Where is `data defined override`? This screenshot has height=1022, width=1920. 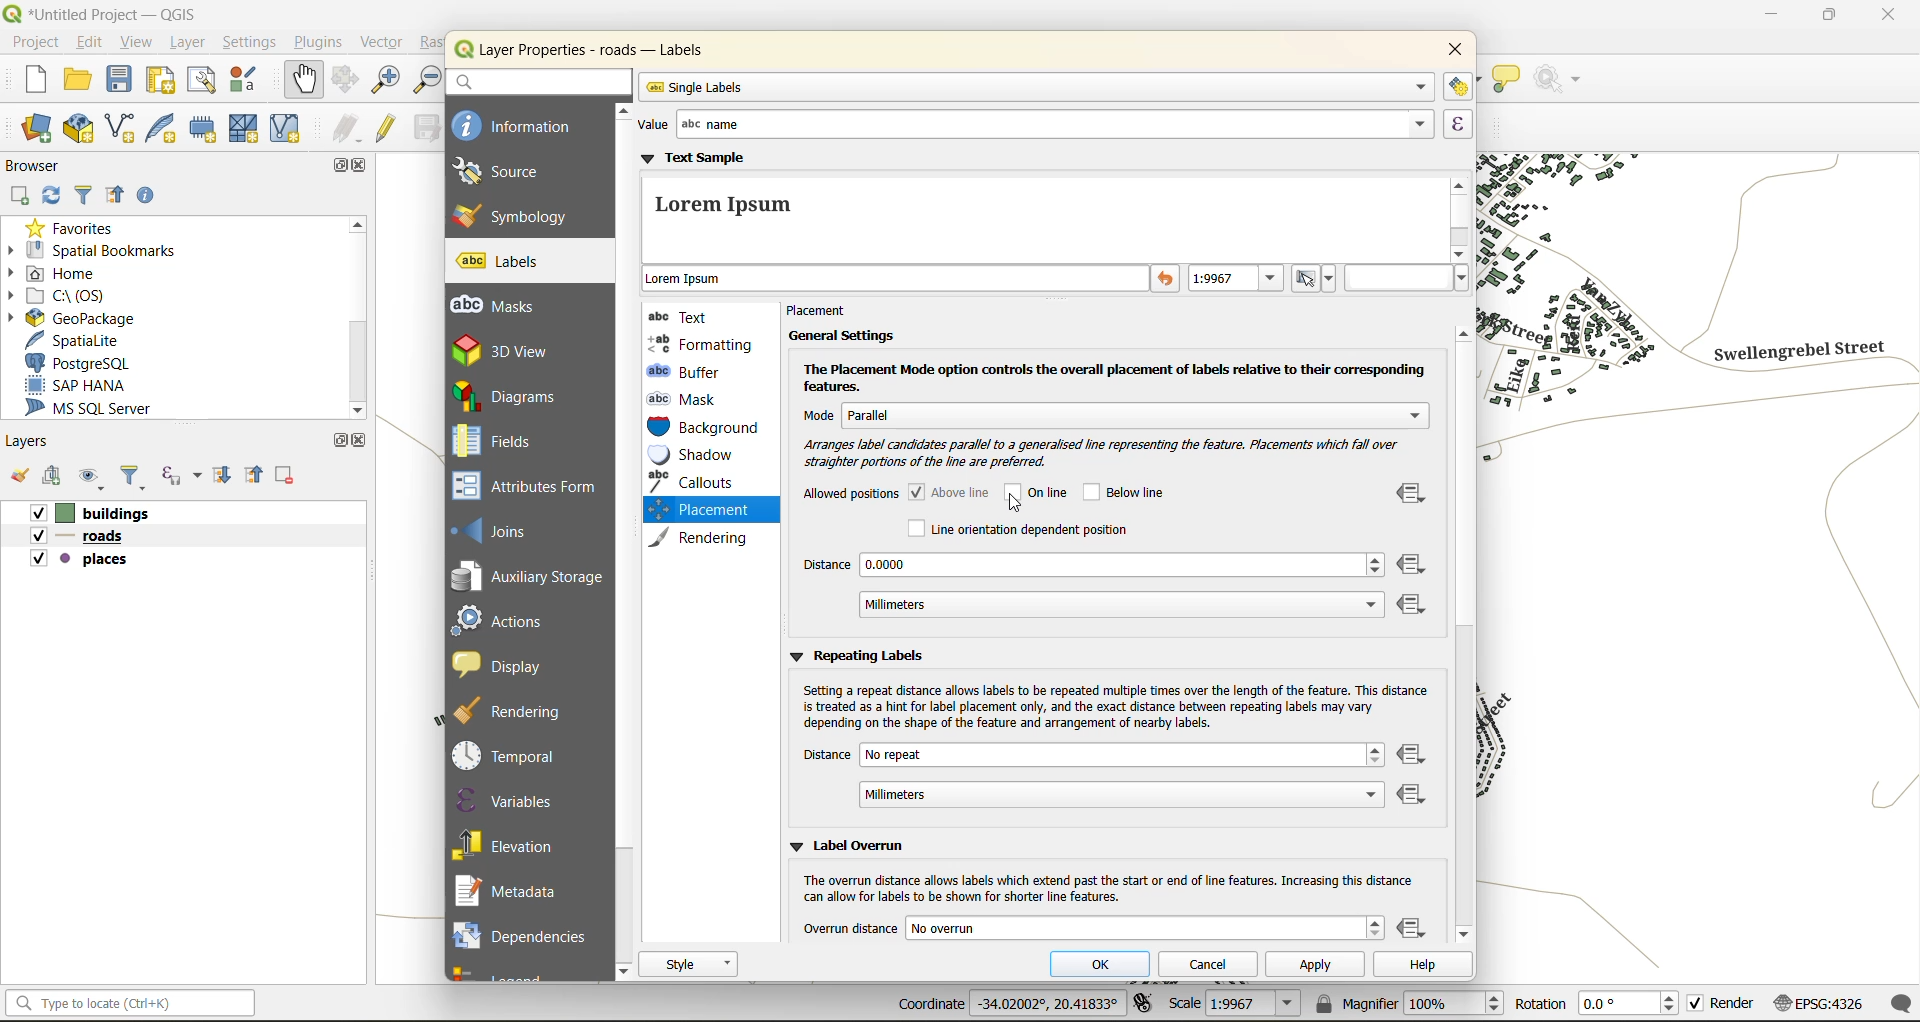
data defined override is located at coordinates (1414, 777).